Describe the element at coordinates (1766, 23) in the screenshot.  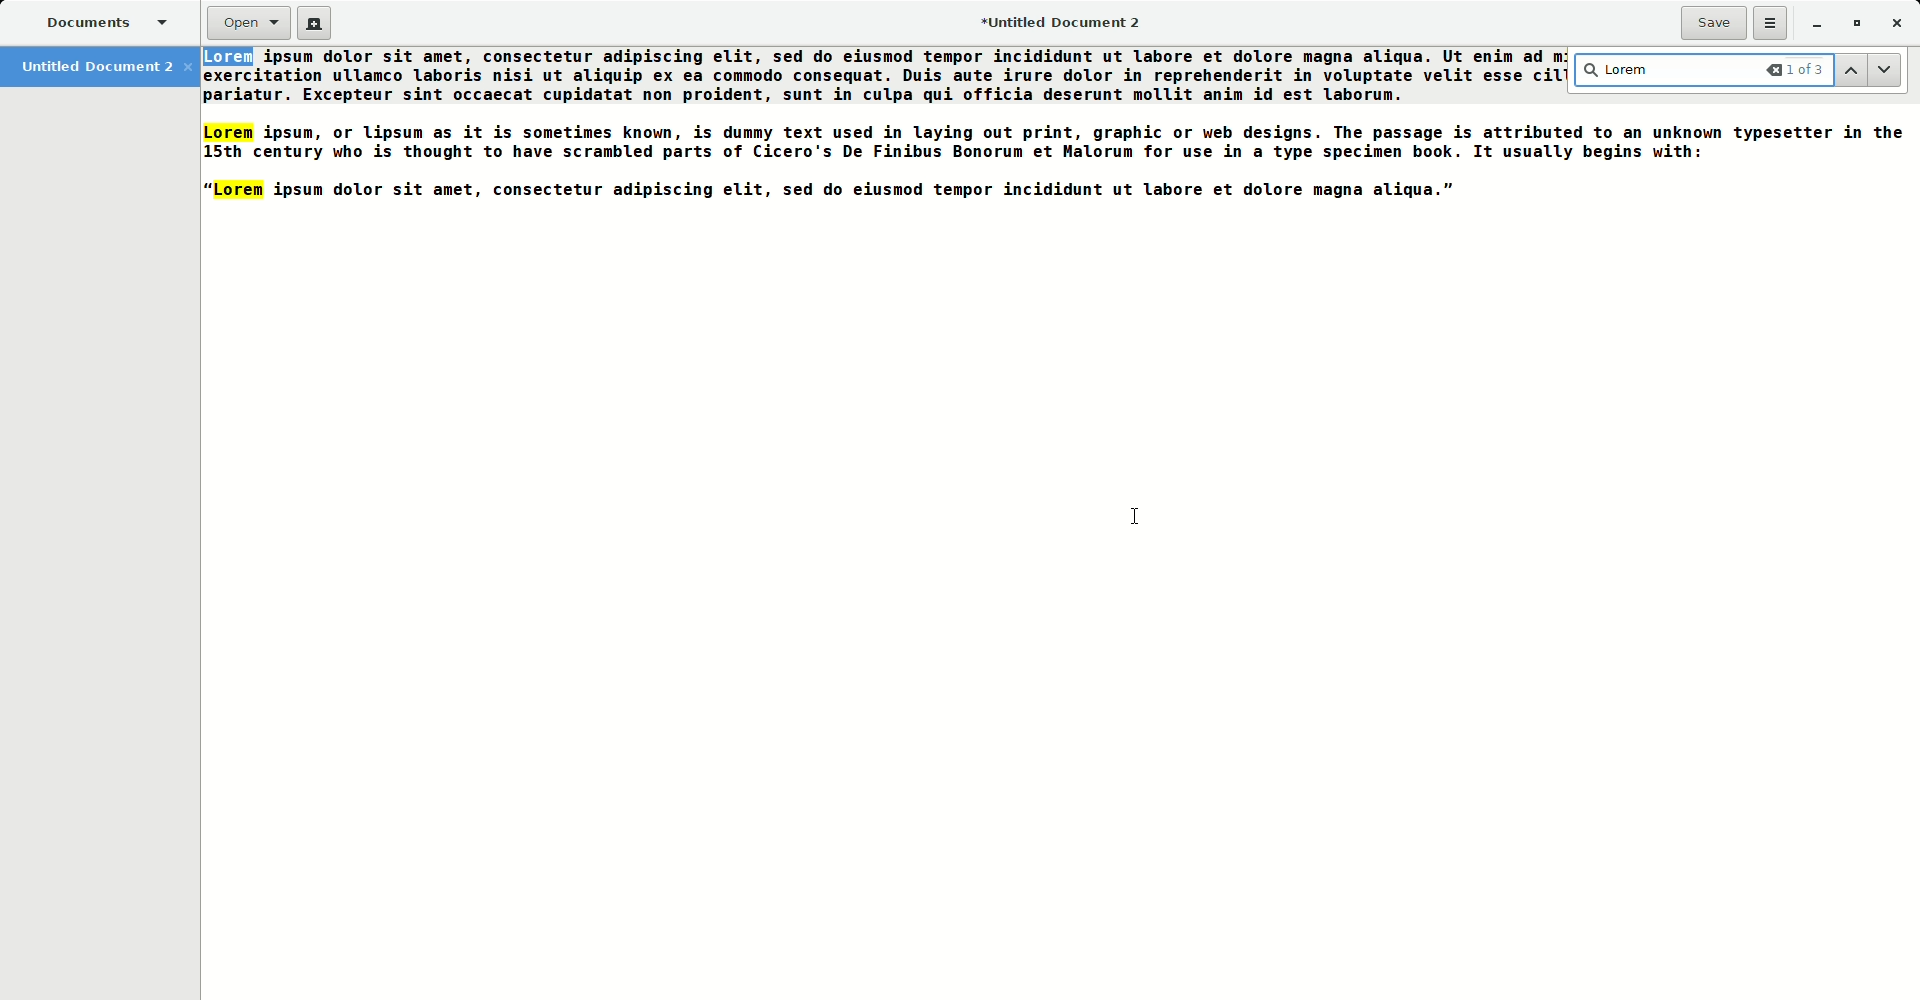
I see `Options` at that location.